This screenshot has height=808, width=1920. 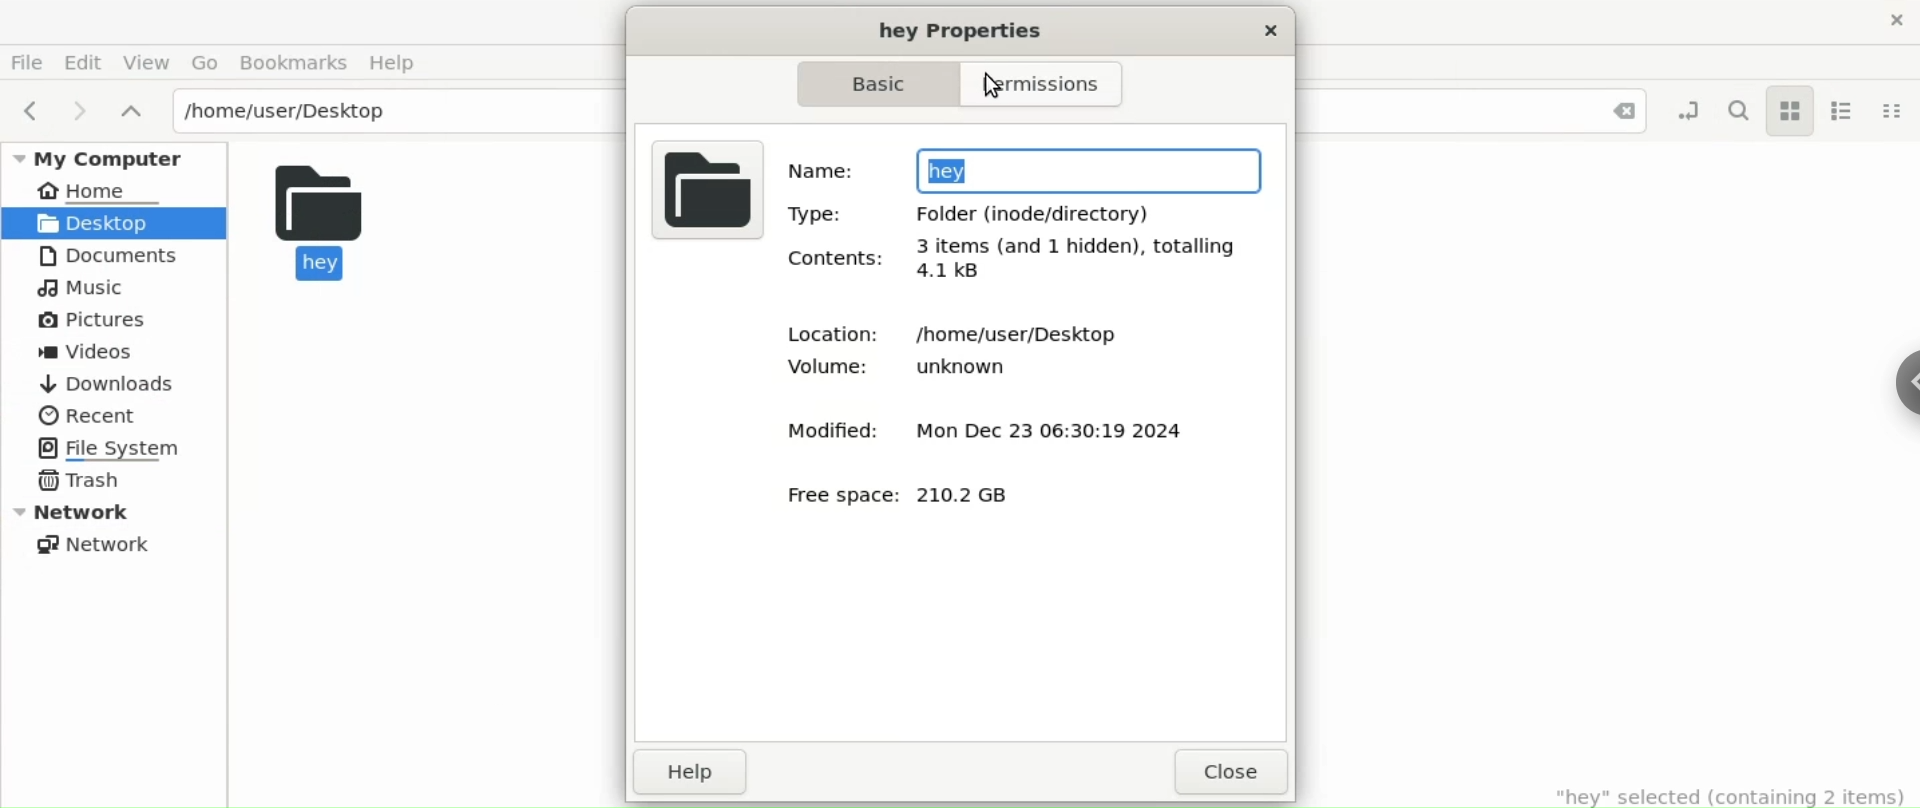 I want to click on Downloads, so click(x=112, y=383).